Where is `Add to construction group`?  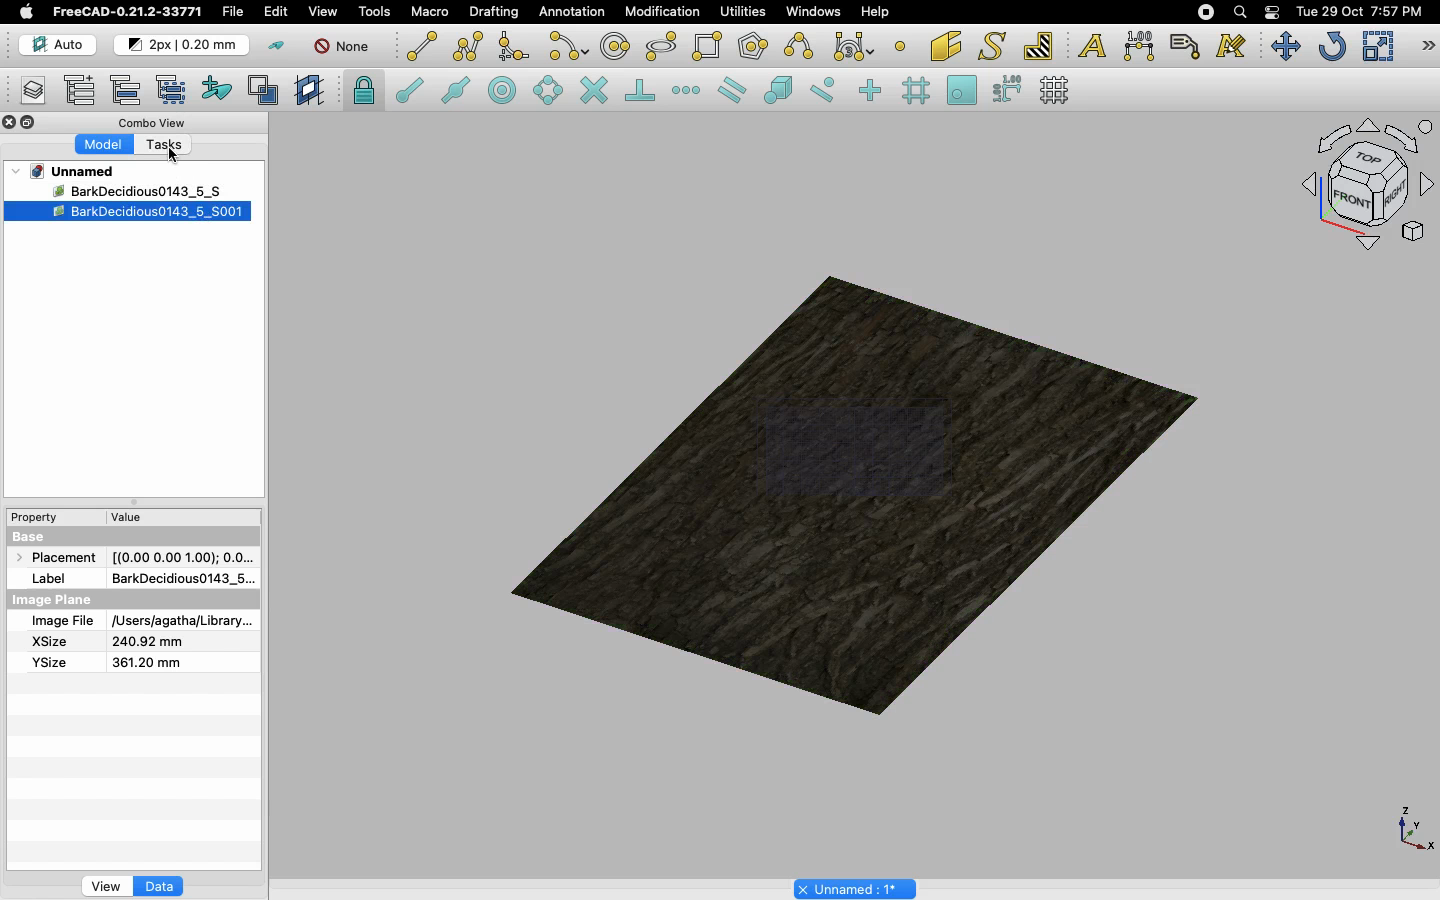 Add to construction group is located at coordinates (218, 87).